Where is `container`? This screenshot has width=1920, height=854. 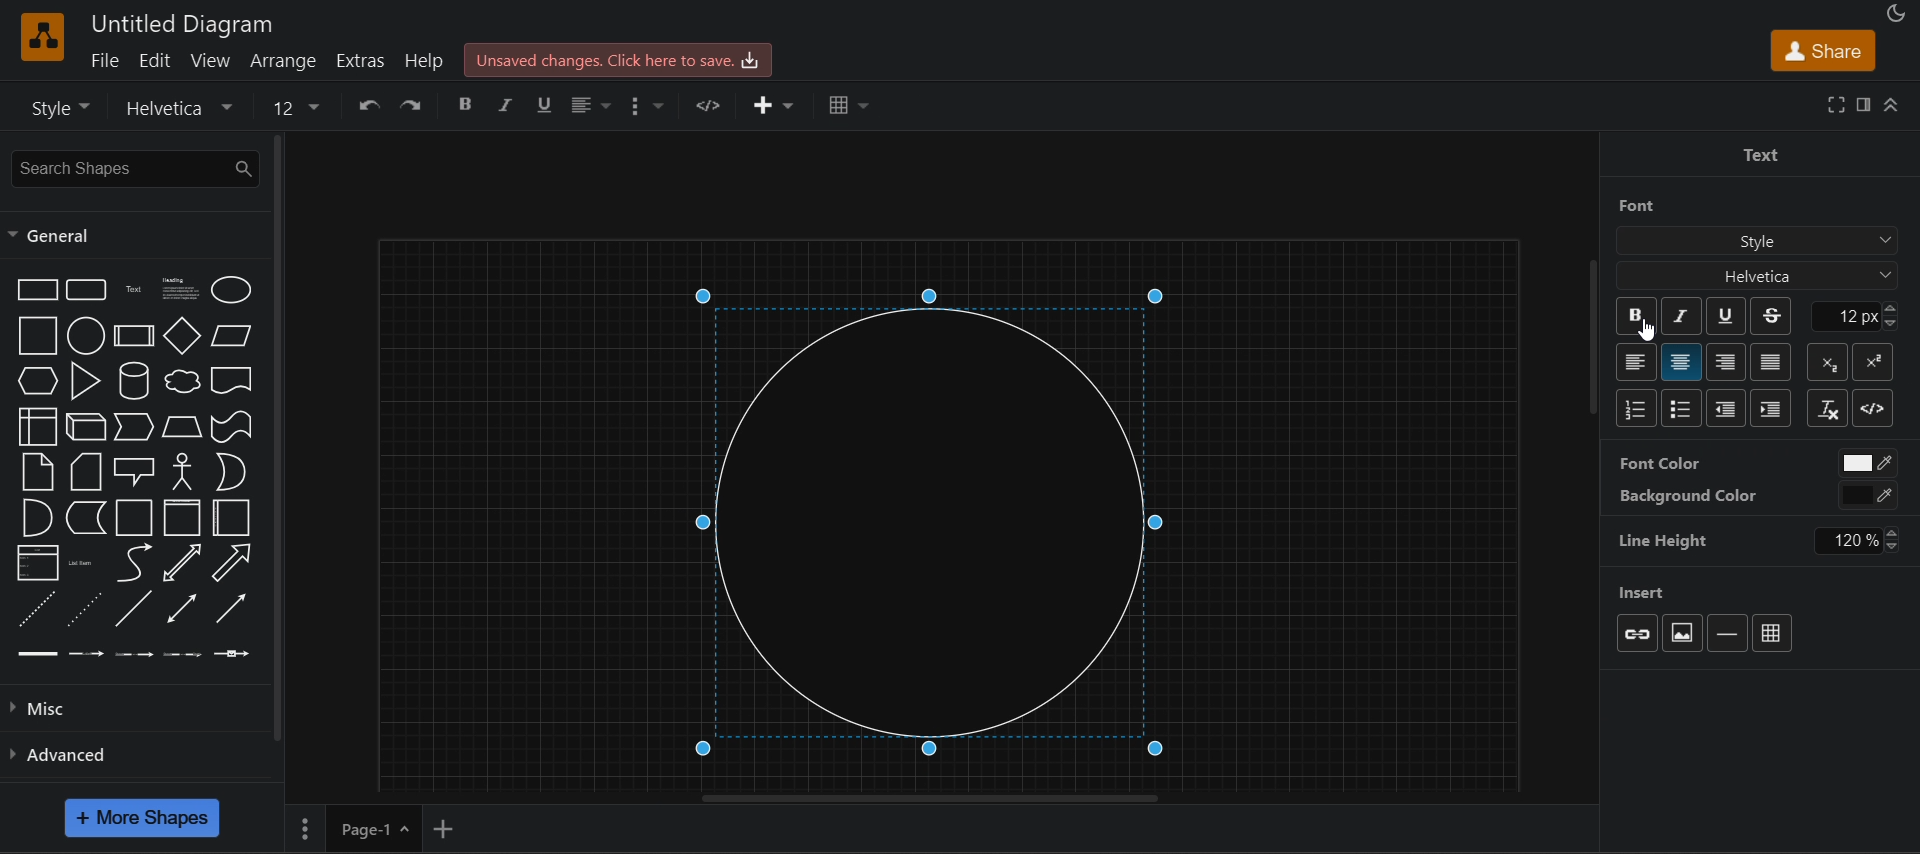 container is located at coordinates (136, 517).